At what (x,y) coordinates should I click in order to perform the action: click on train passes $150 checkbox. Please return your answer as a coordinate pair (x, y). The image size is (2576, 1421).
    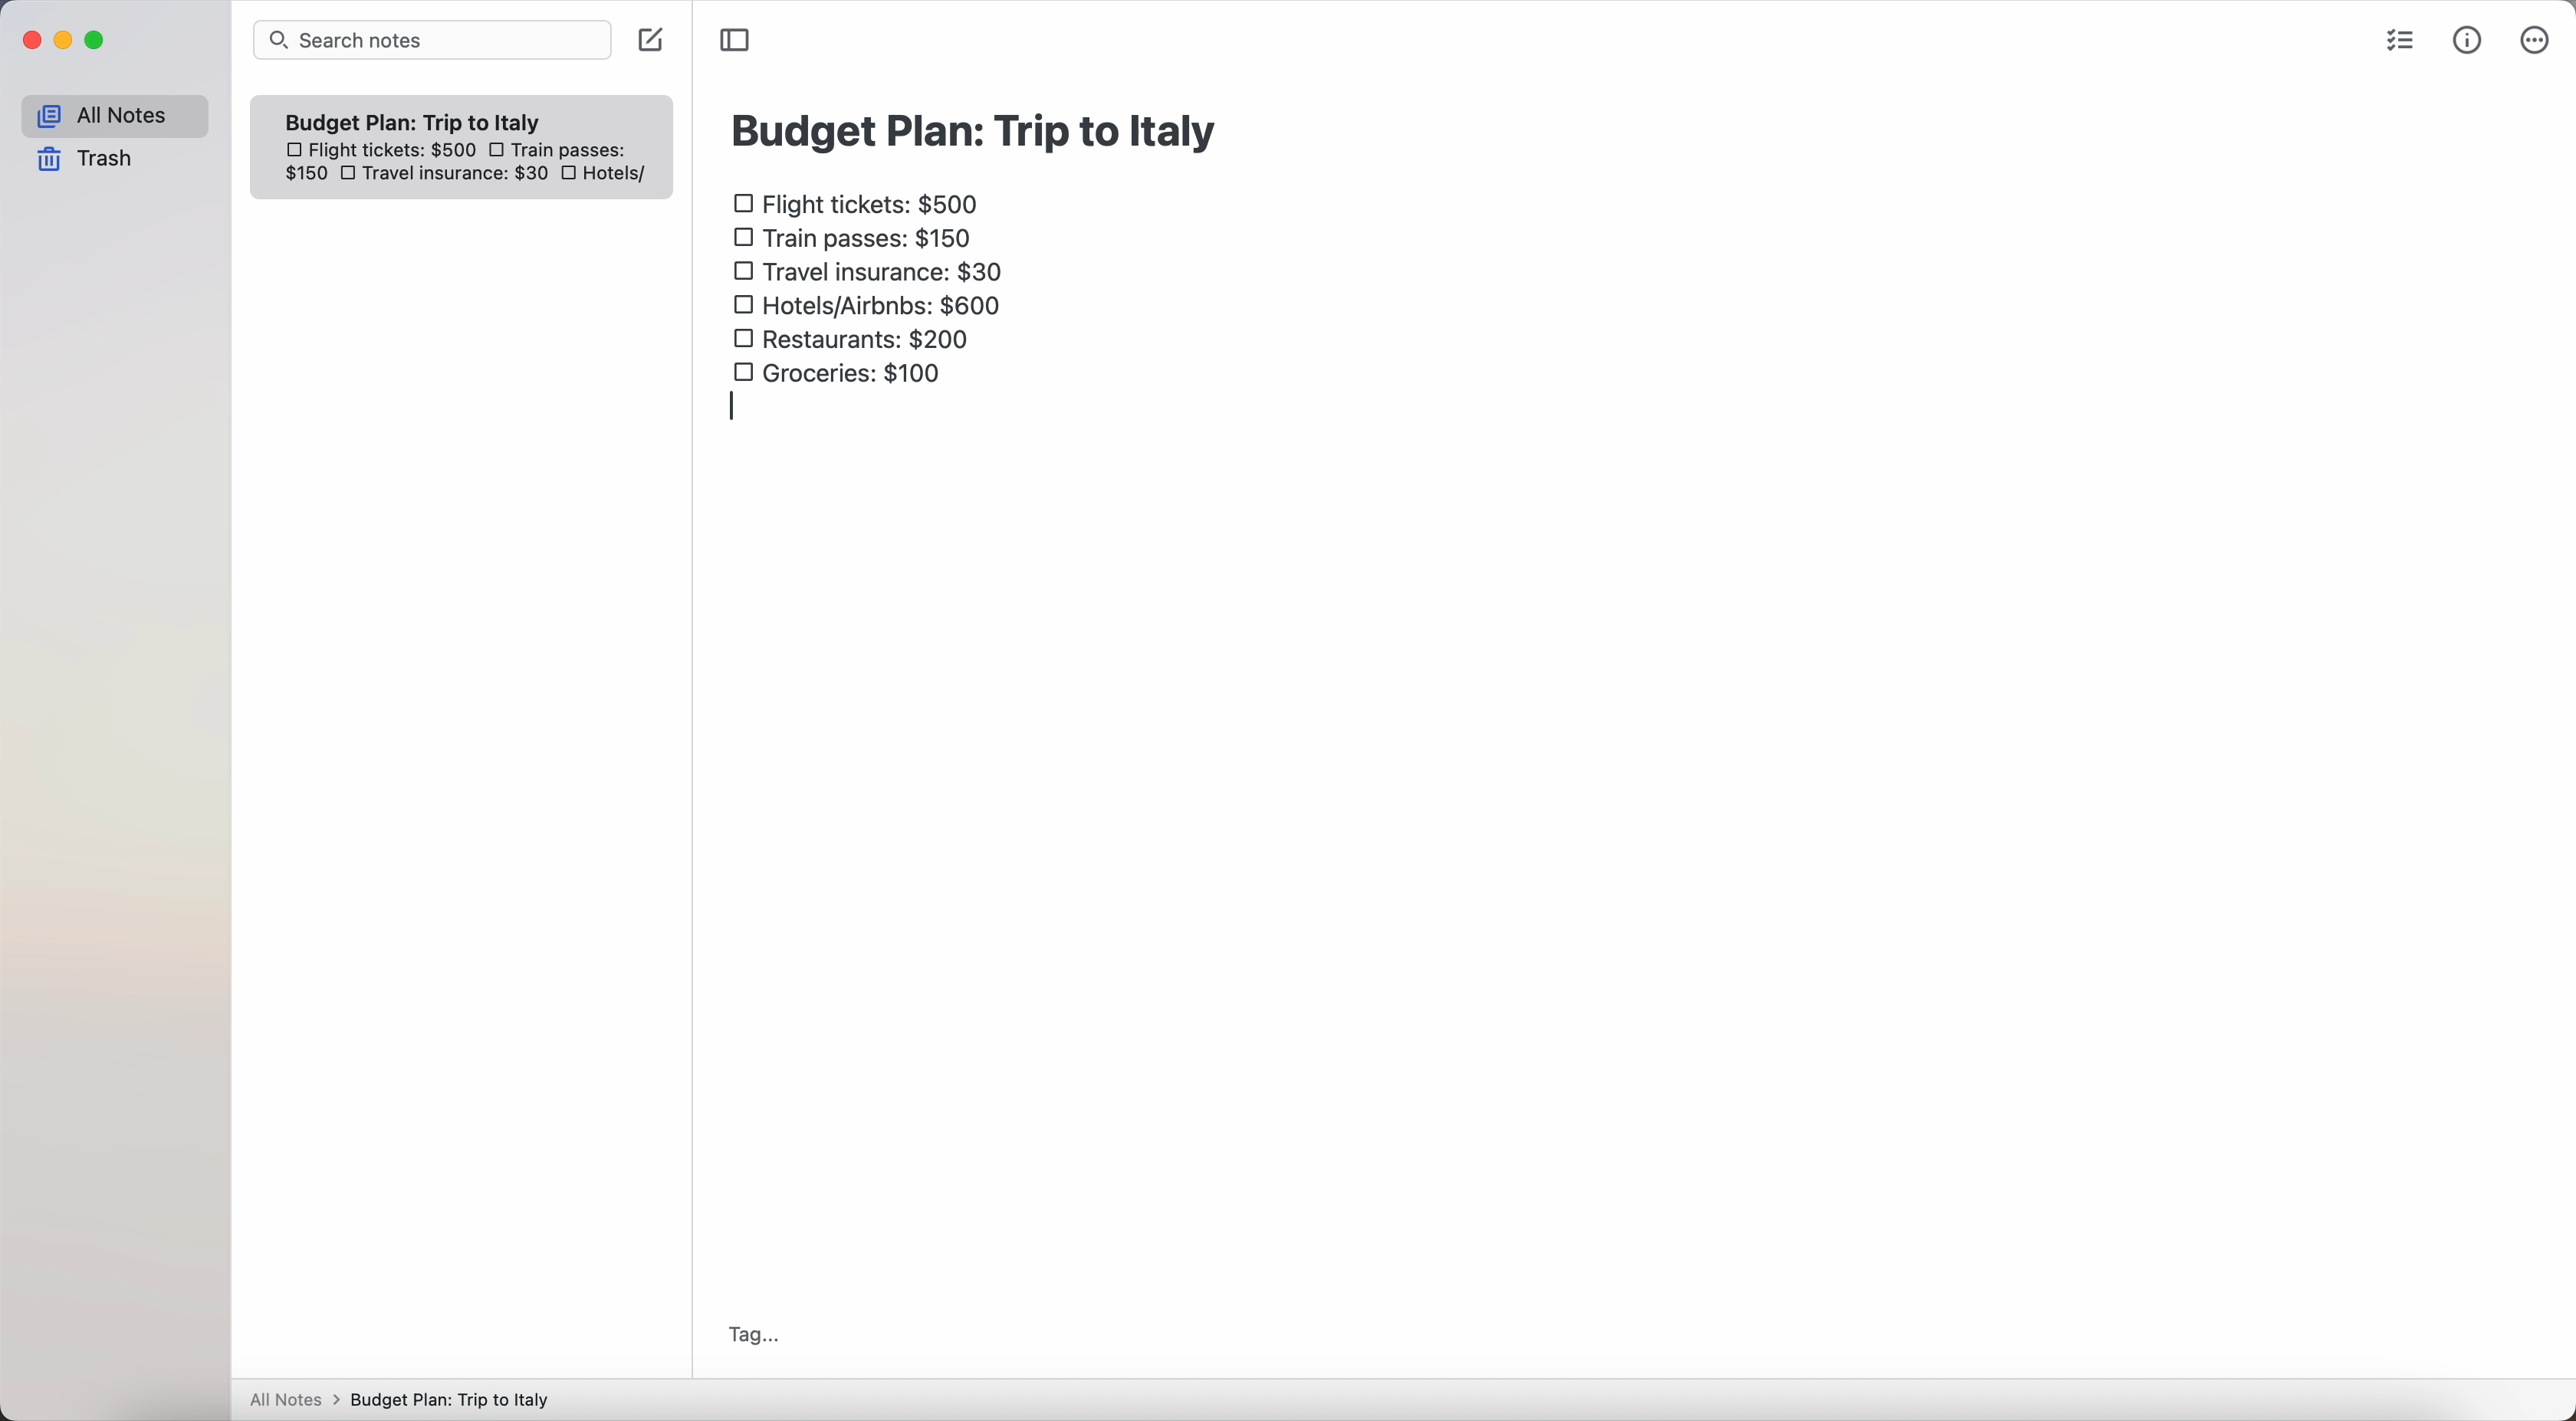
    Looking at the image, I should click on (855, 243).